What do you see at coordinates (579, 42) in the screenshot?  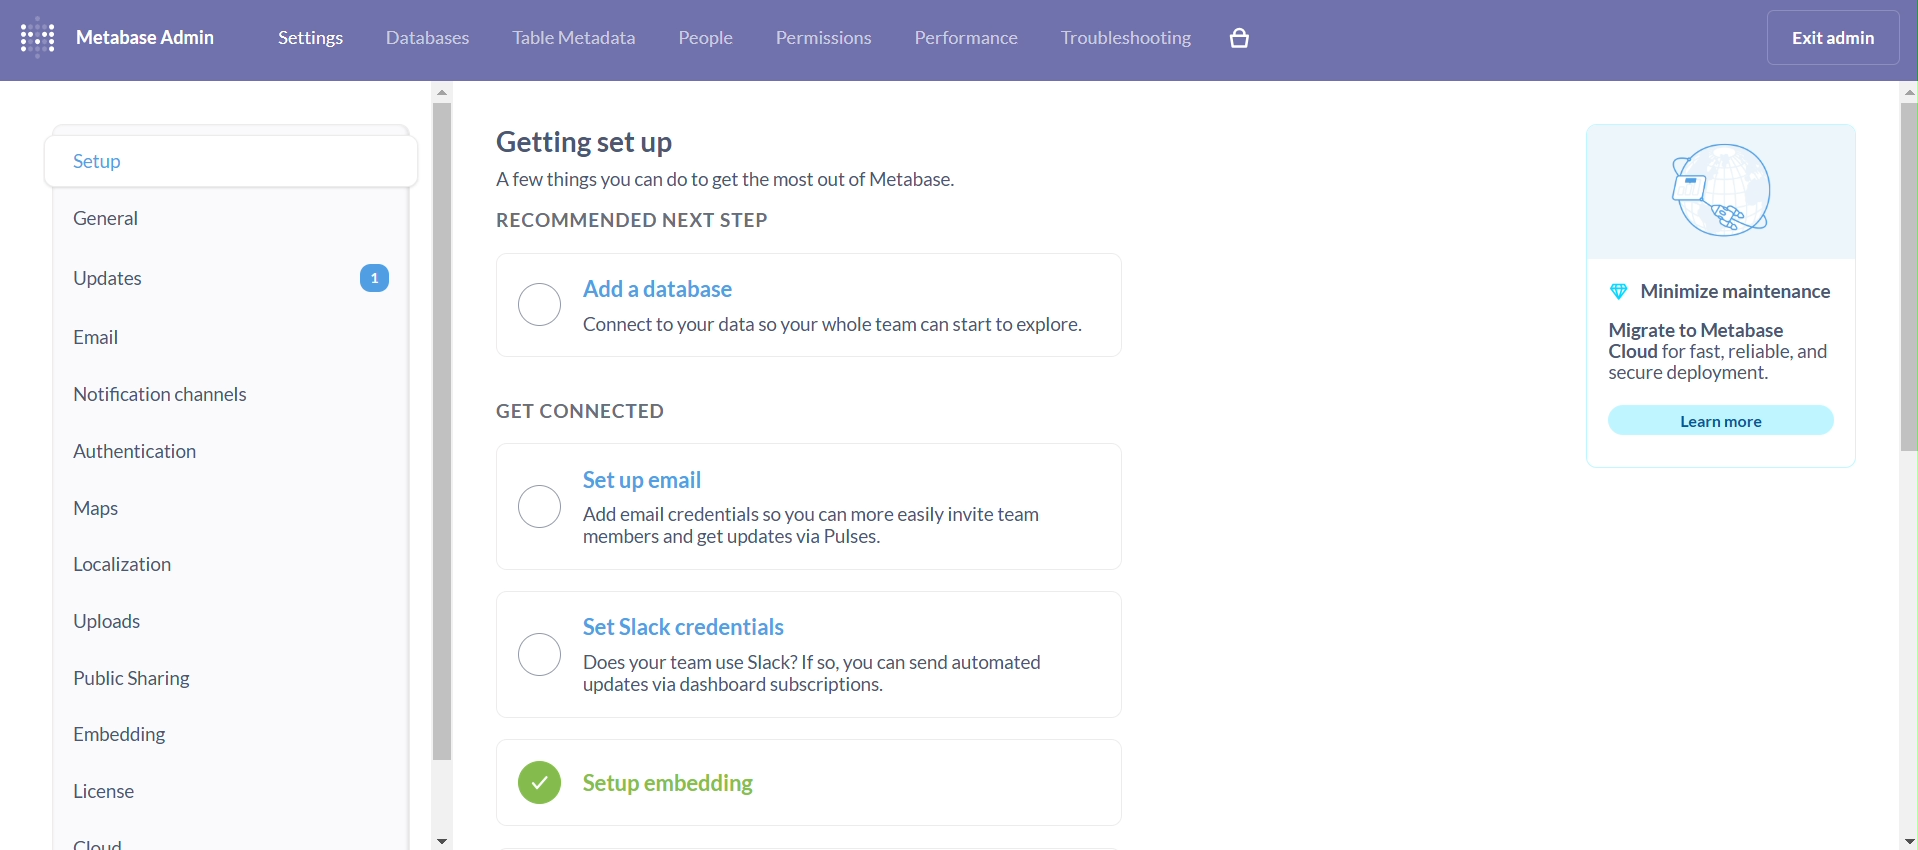 I see `table metadata` at bounding box center [579, 42].